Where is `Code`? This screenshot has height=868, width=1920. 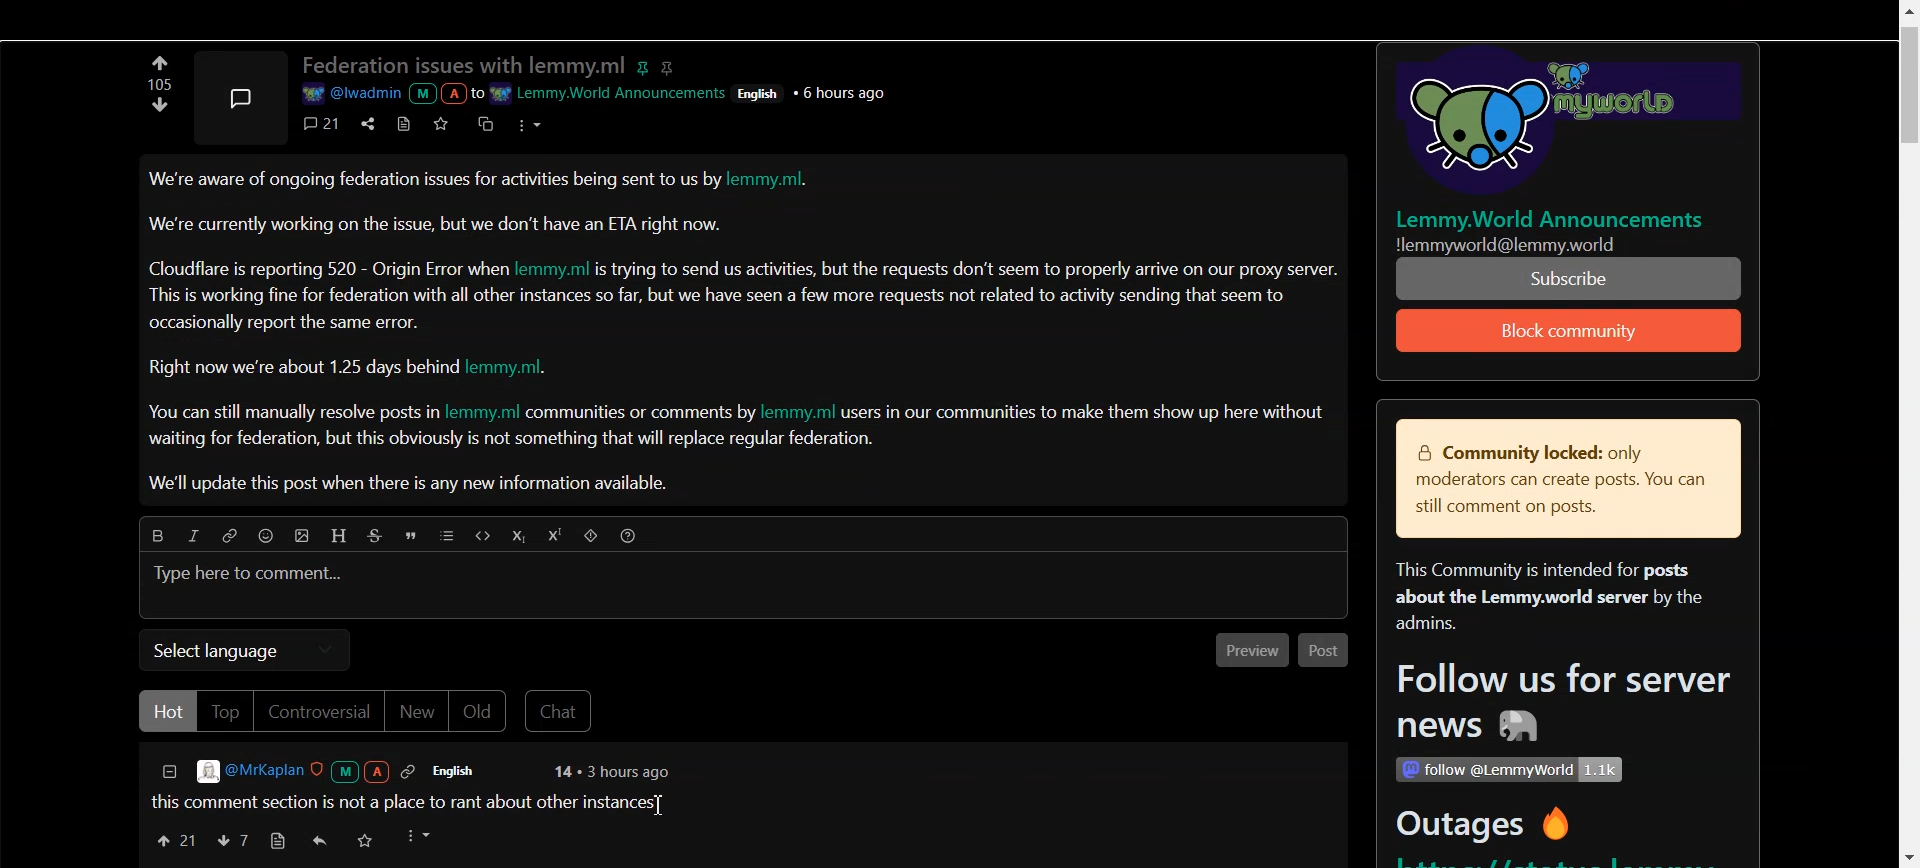 Code is located at coordinates (480, 535).